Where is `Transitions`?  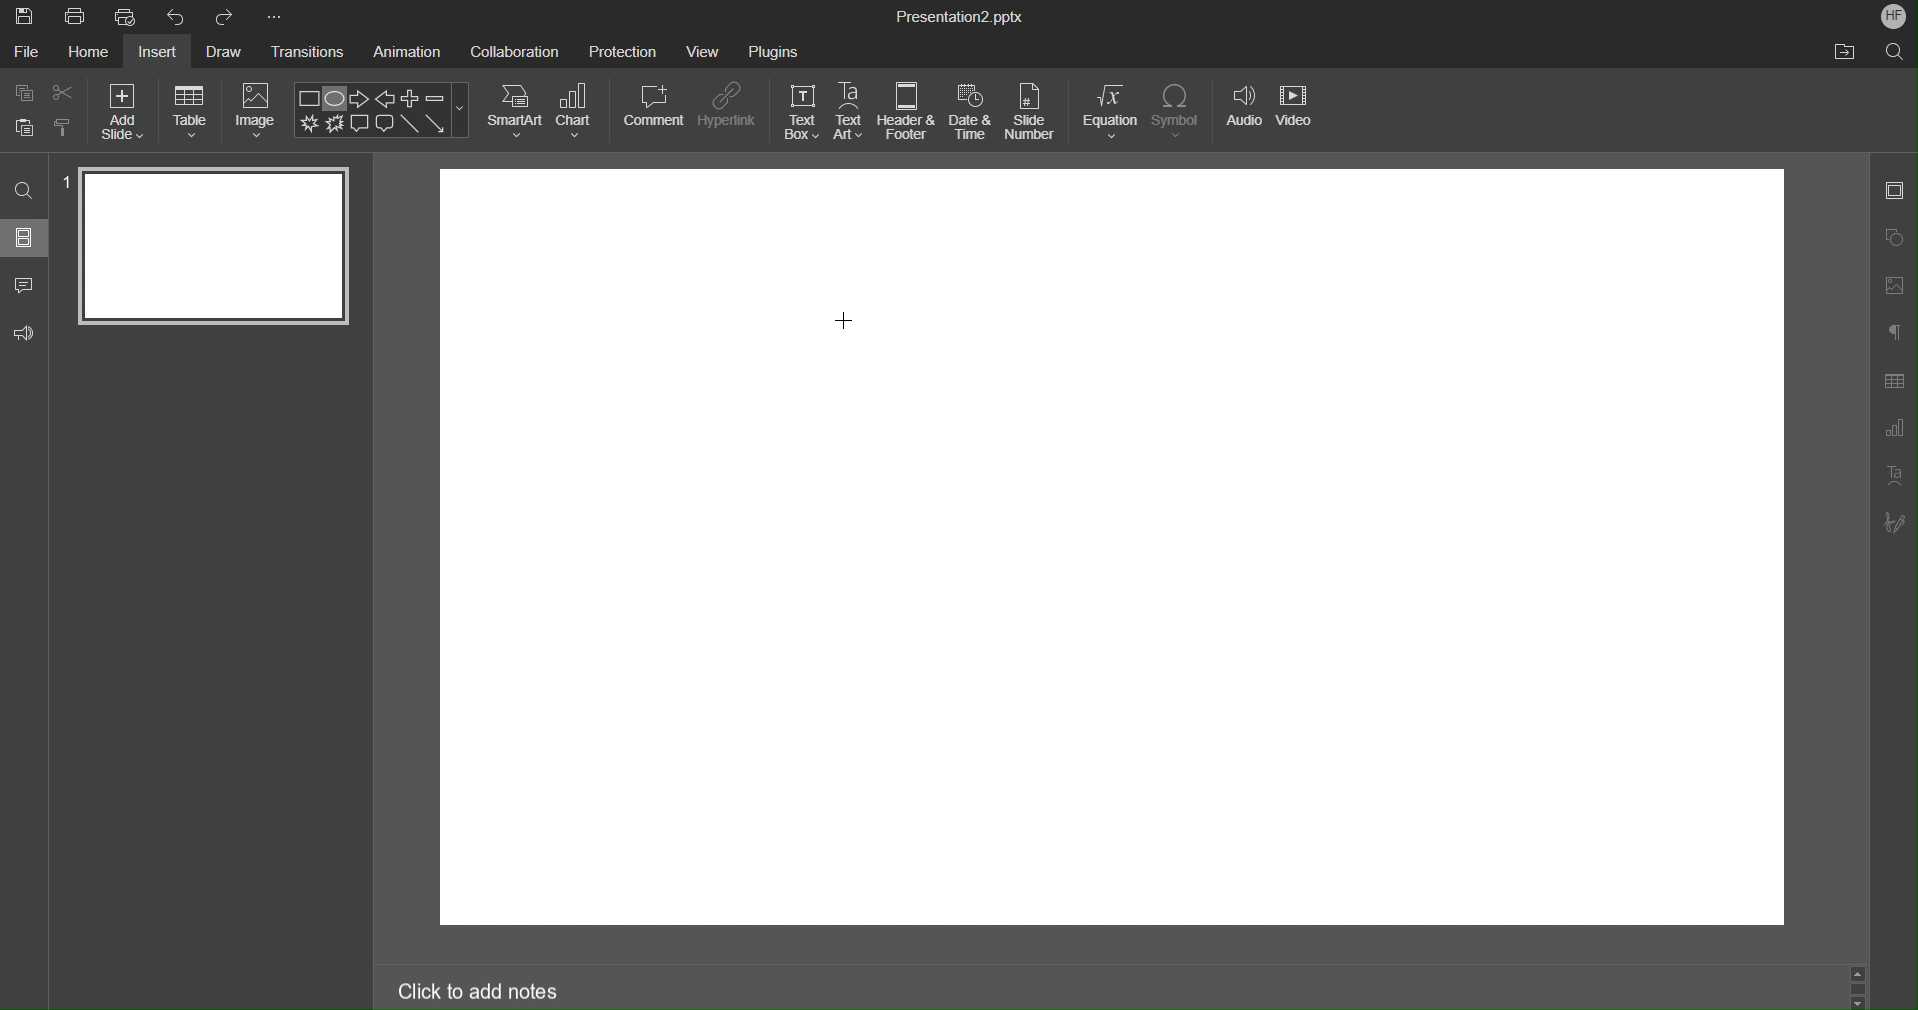
Transitions is located at coordinates (310, 54).